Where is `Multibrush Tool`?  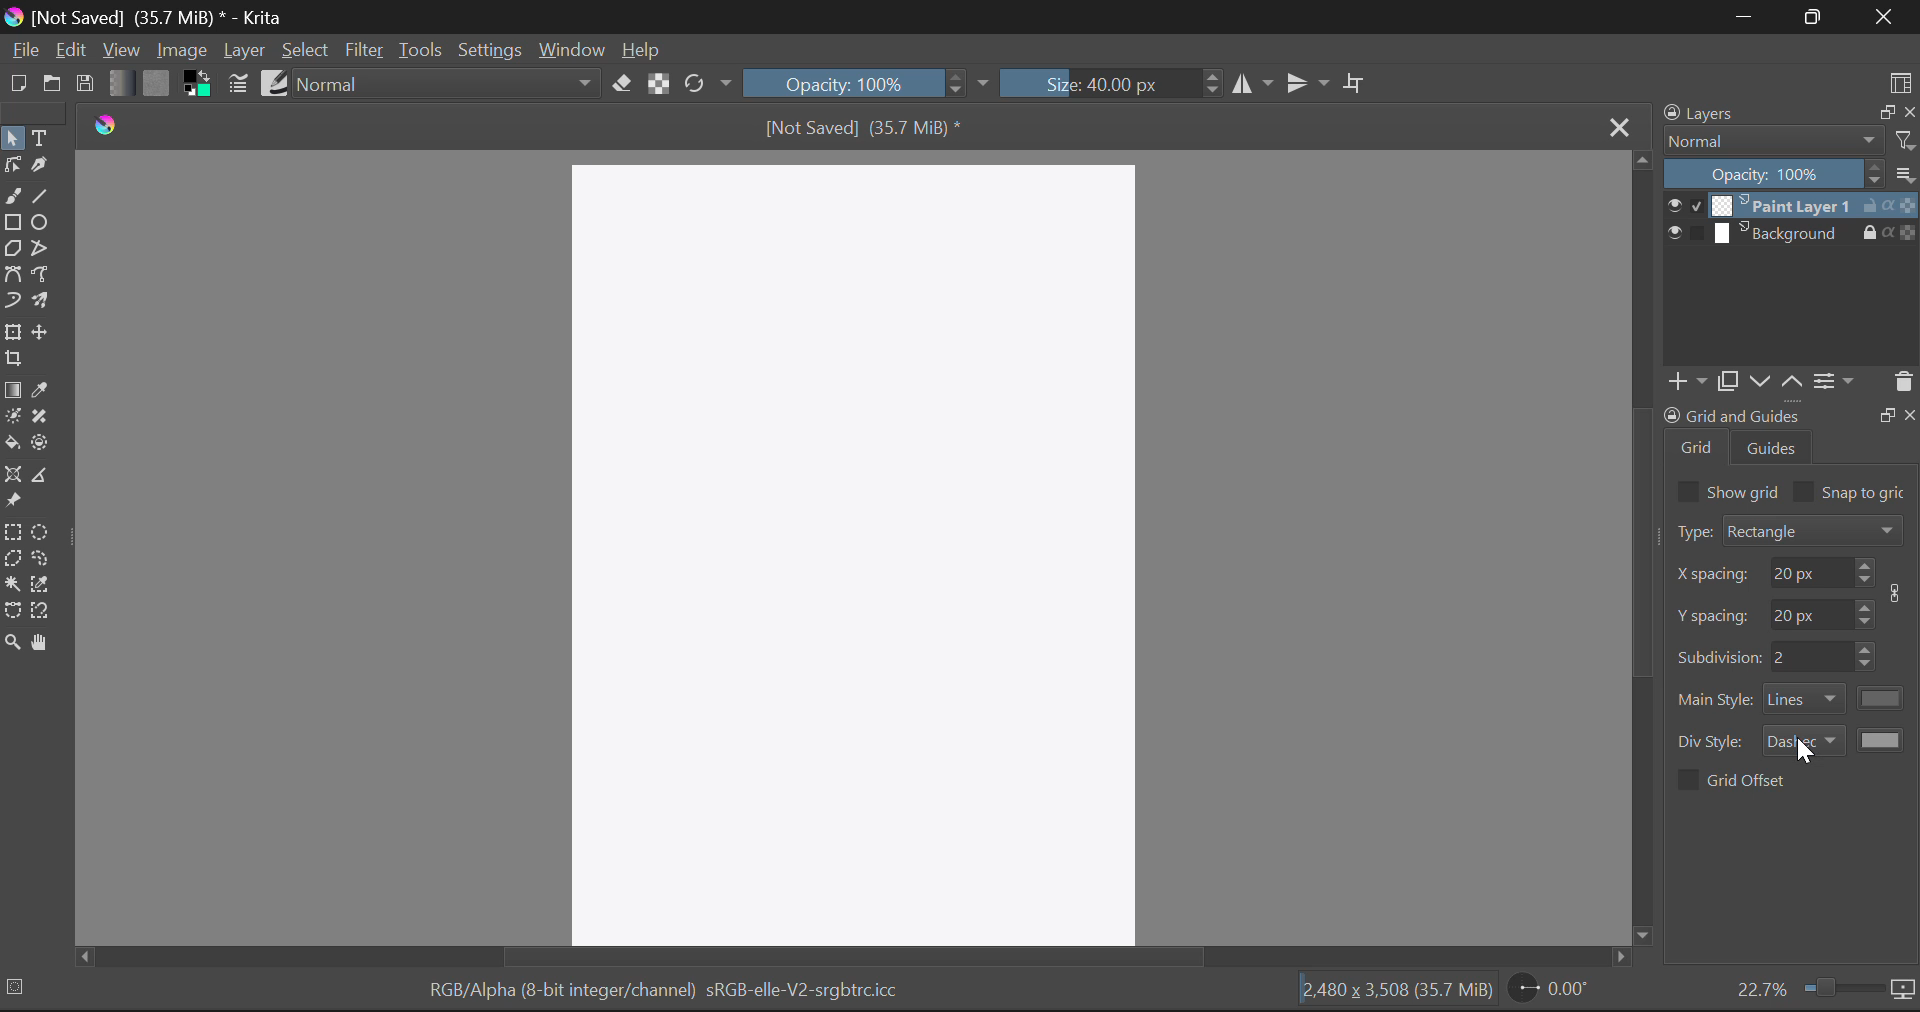 Multibrush Tool is located at coordinates (44, 304).